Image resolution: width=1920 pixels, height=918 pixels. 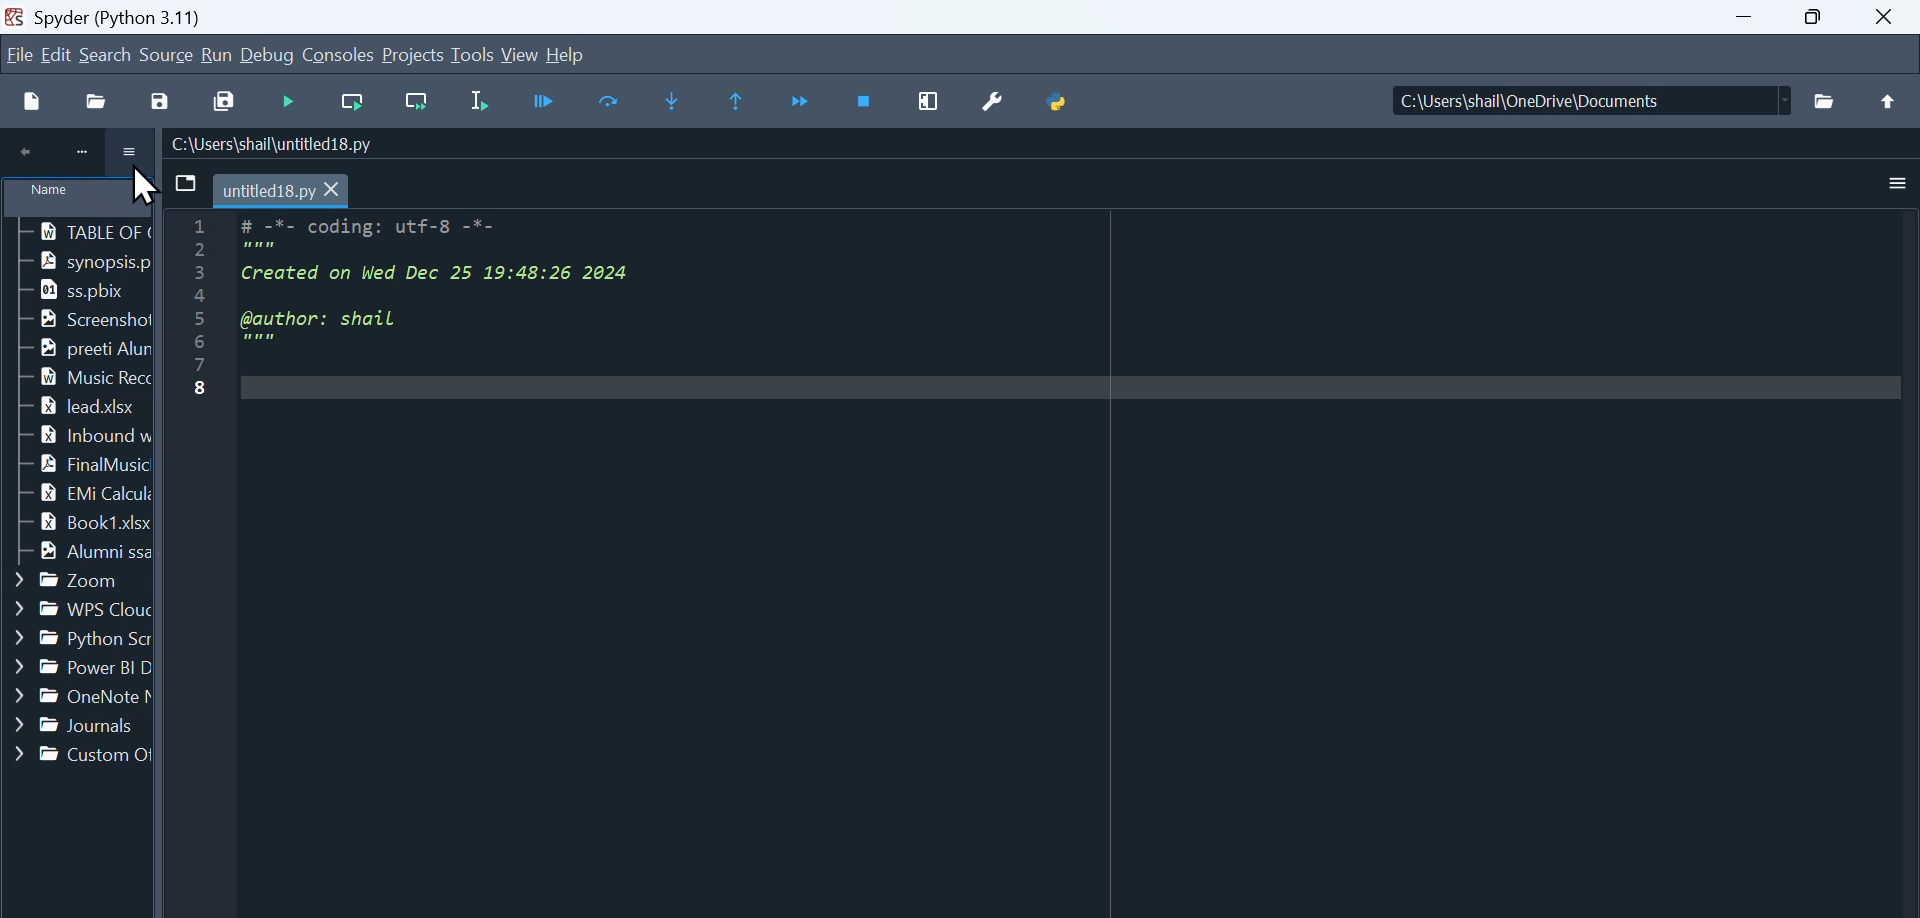 I want to click on Custom Of, so click(x=79, y=755).